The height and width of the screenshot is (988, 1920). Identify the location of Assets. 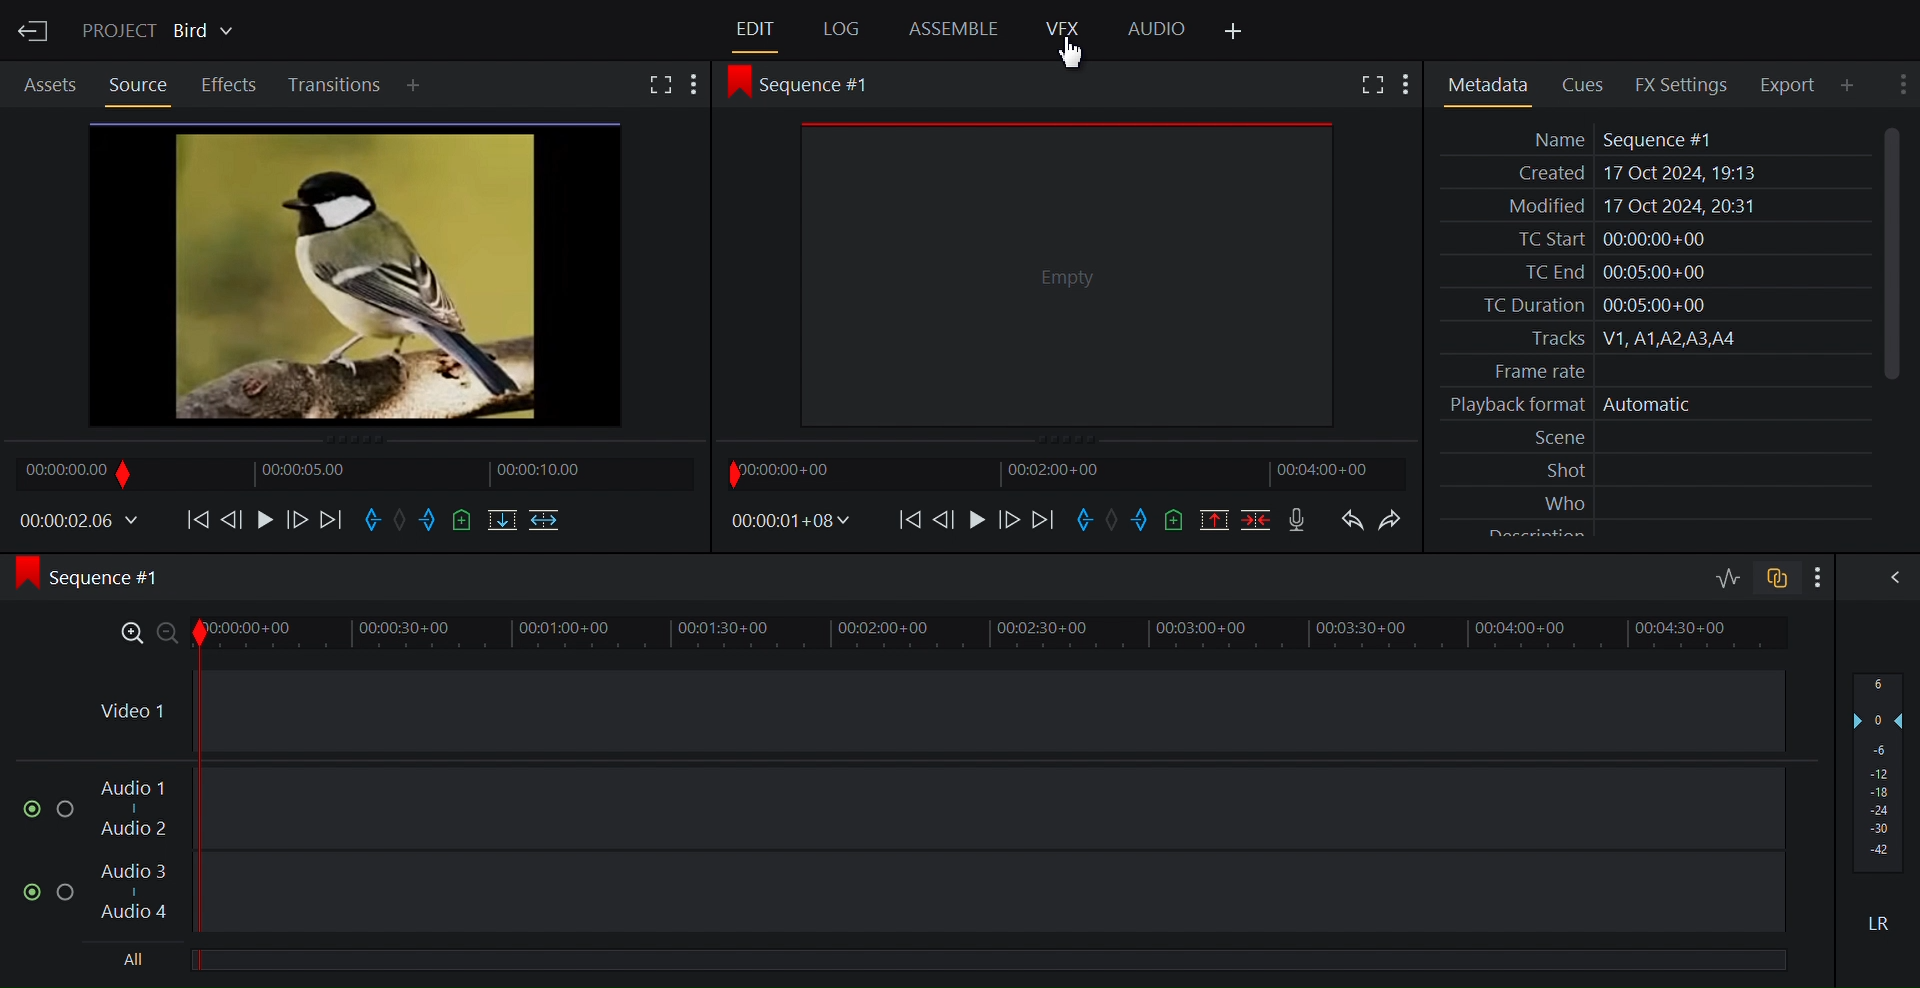
(52, 84).